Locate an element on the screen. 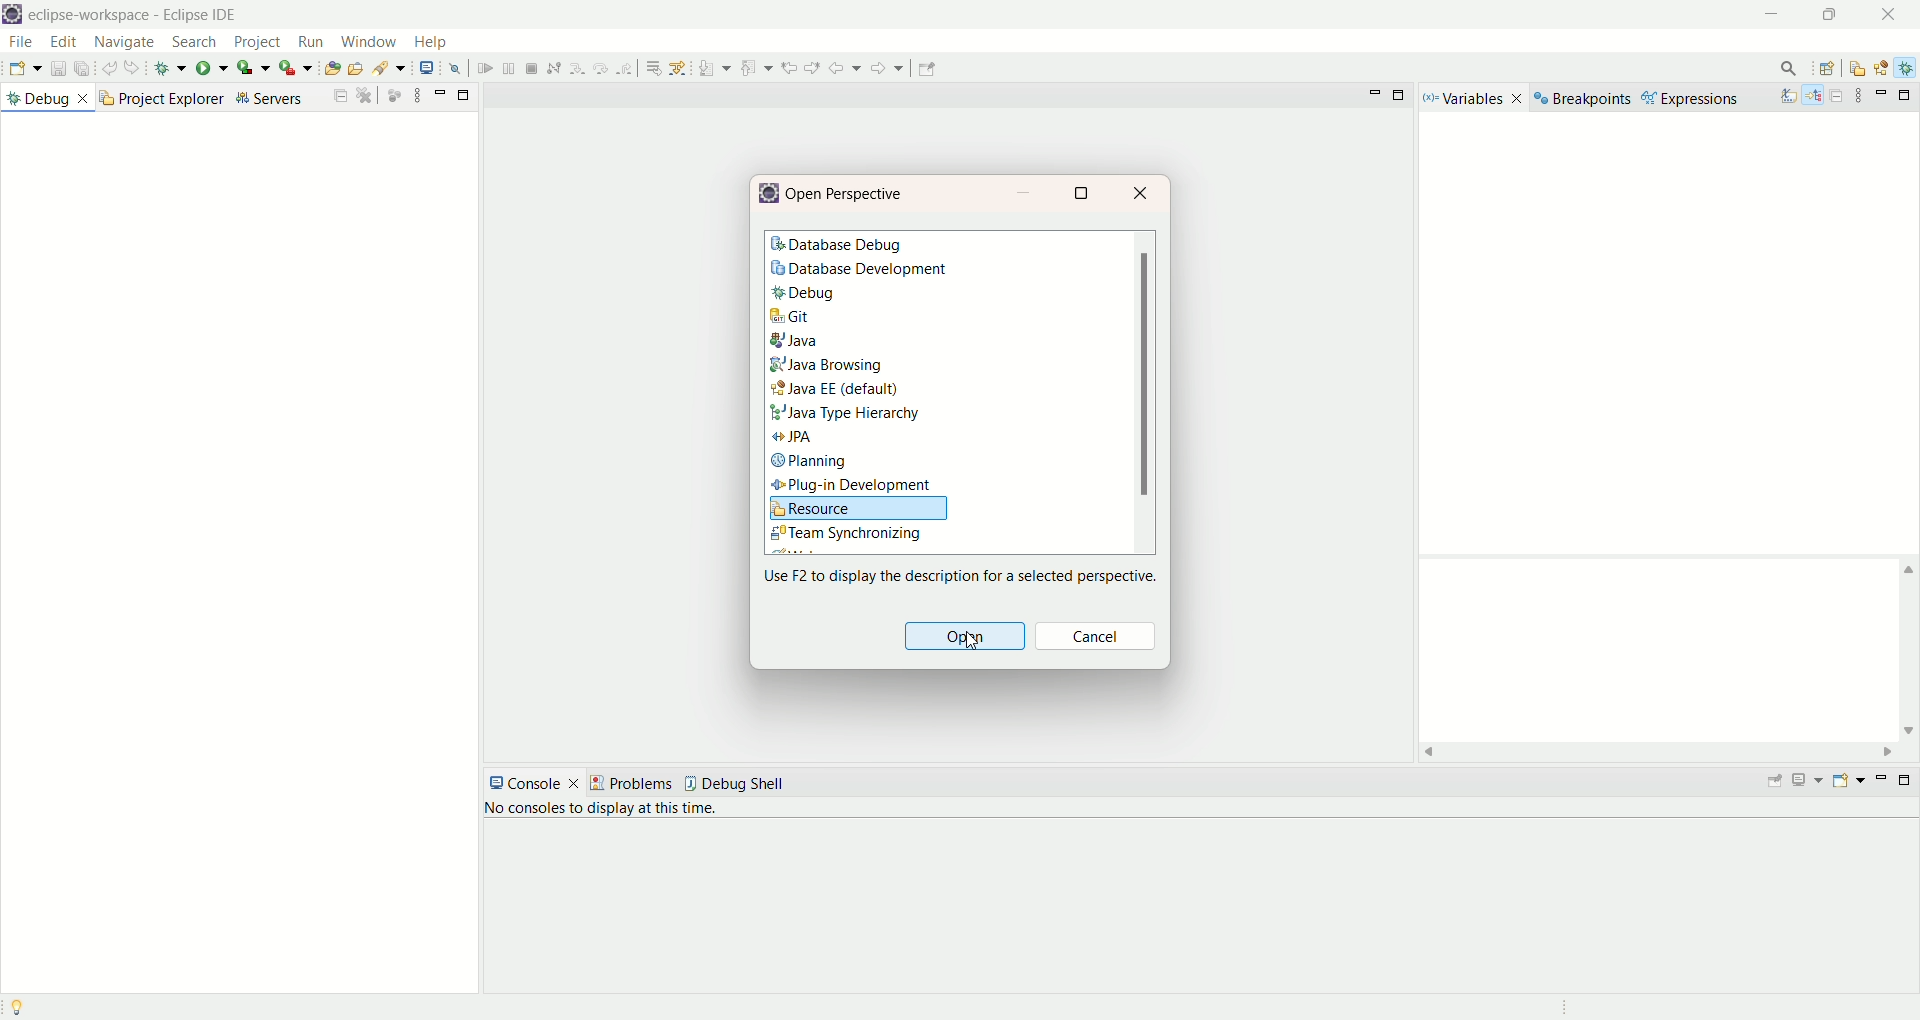 The image size is (1920, 1020). minimize is located at coordinates (1882, 778).